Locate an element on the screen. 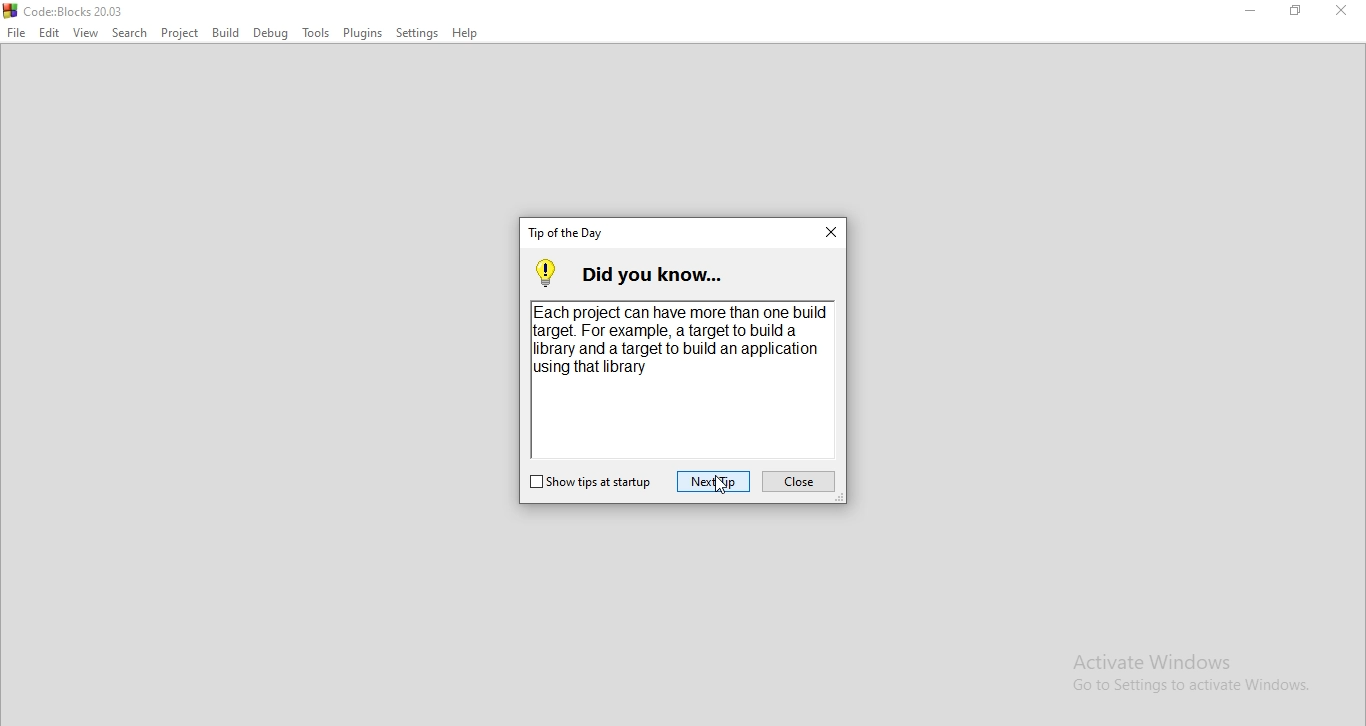  Search  is located at coordinates (129, 34).